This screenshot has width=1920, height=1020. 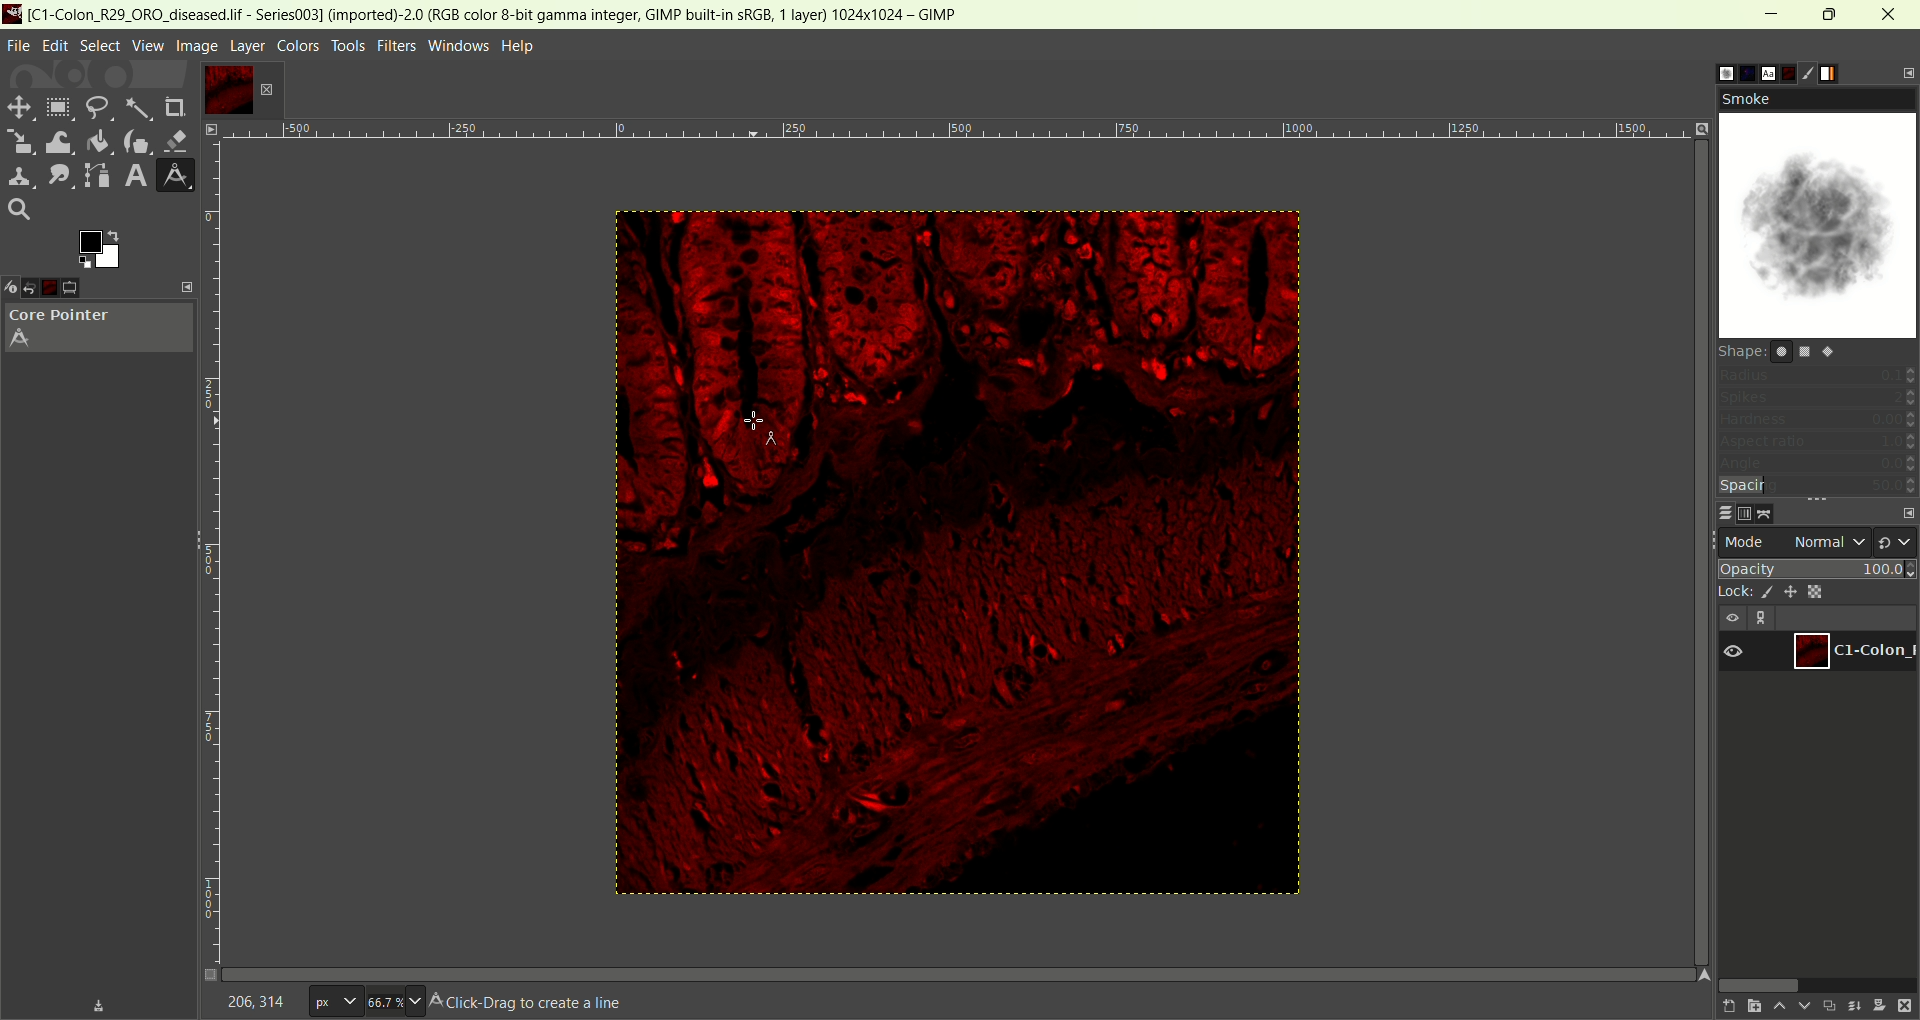 What do you see at coordinates (1762, 593) in the screenshot?
I see `lock pixel` at bounding box center [1762, 593].